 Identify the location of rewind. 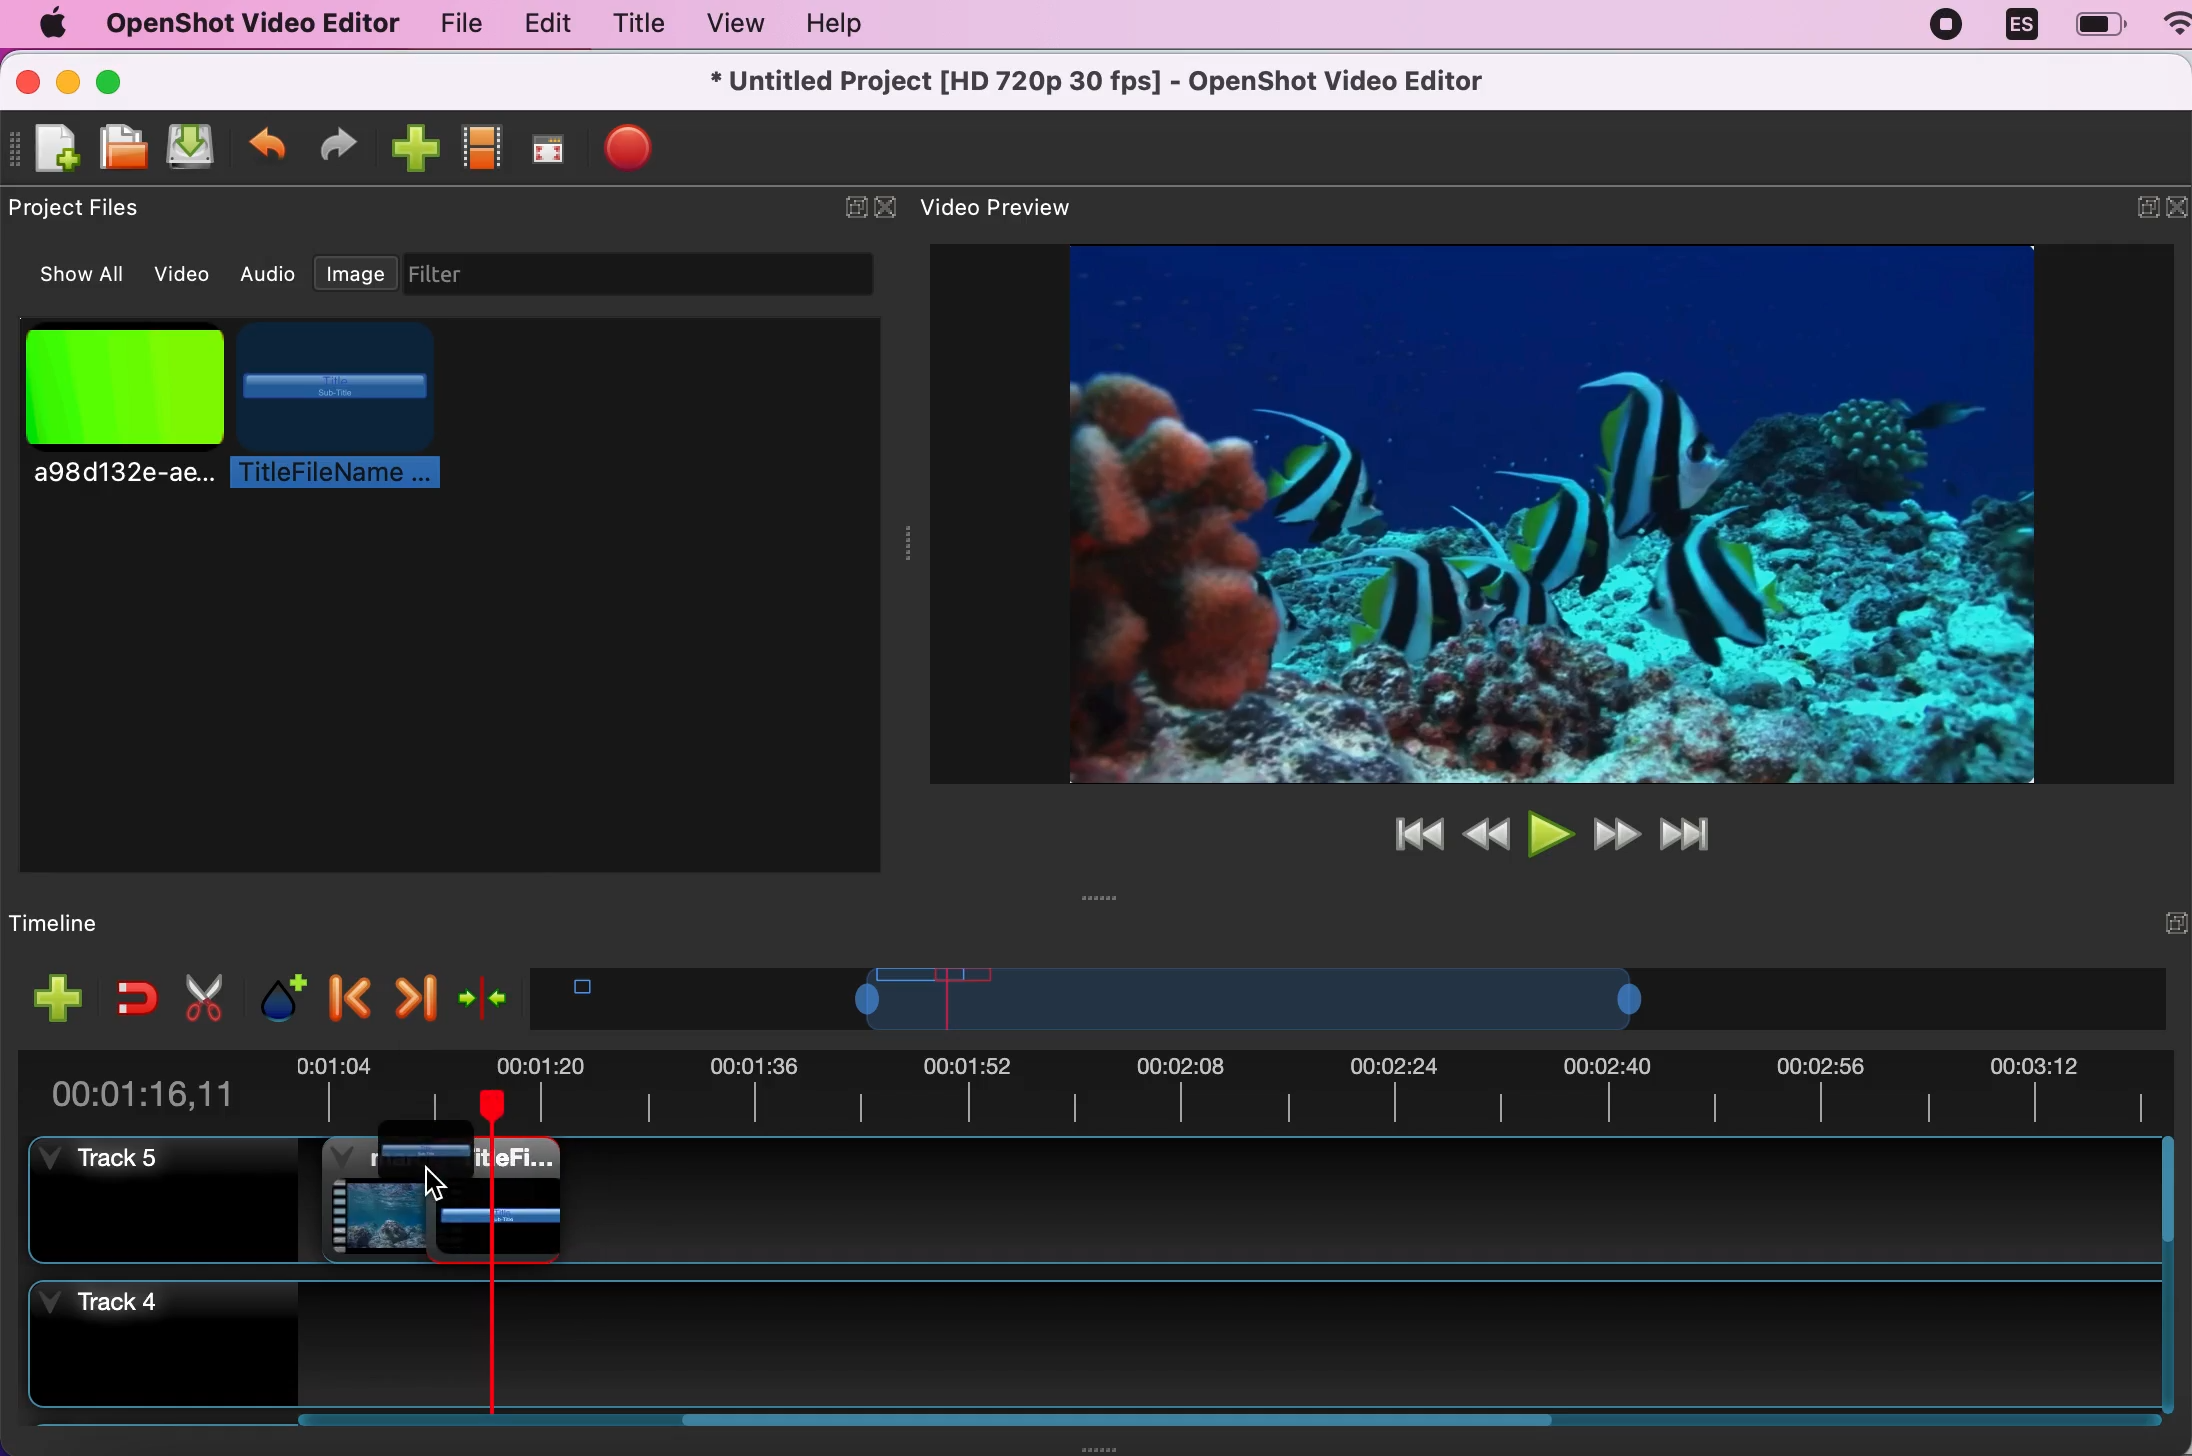
(1486, 831).